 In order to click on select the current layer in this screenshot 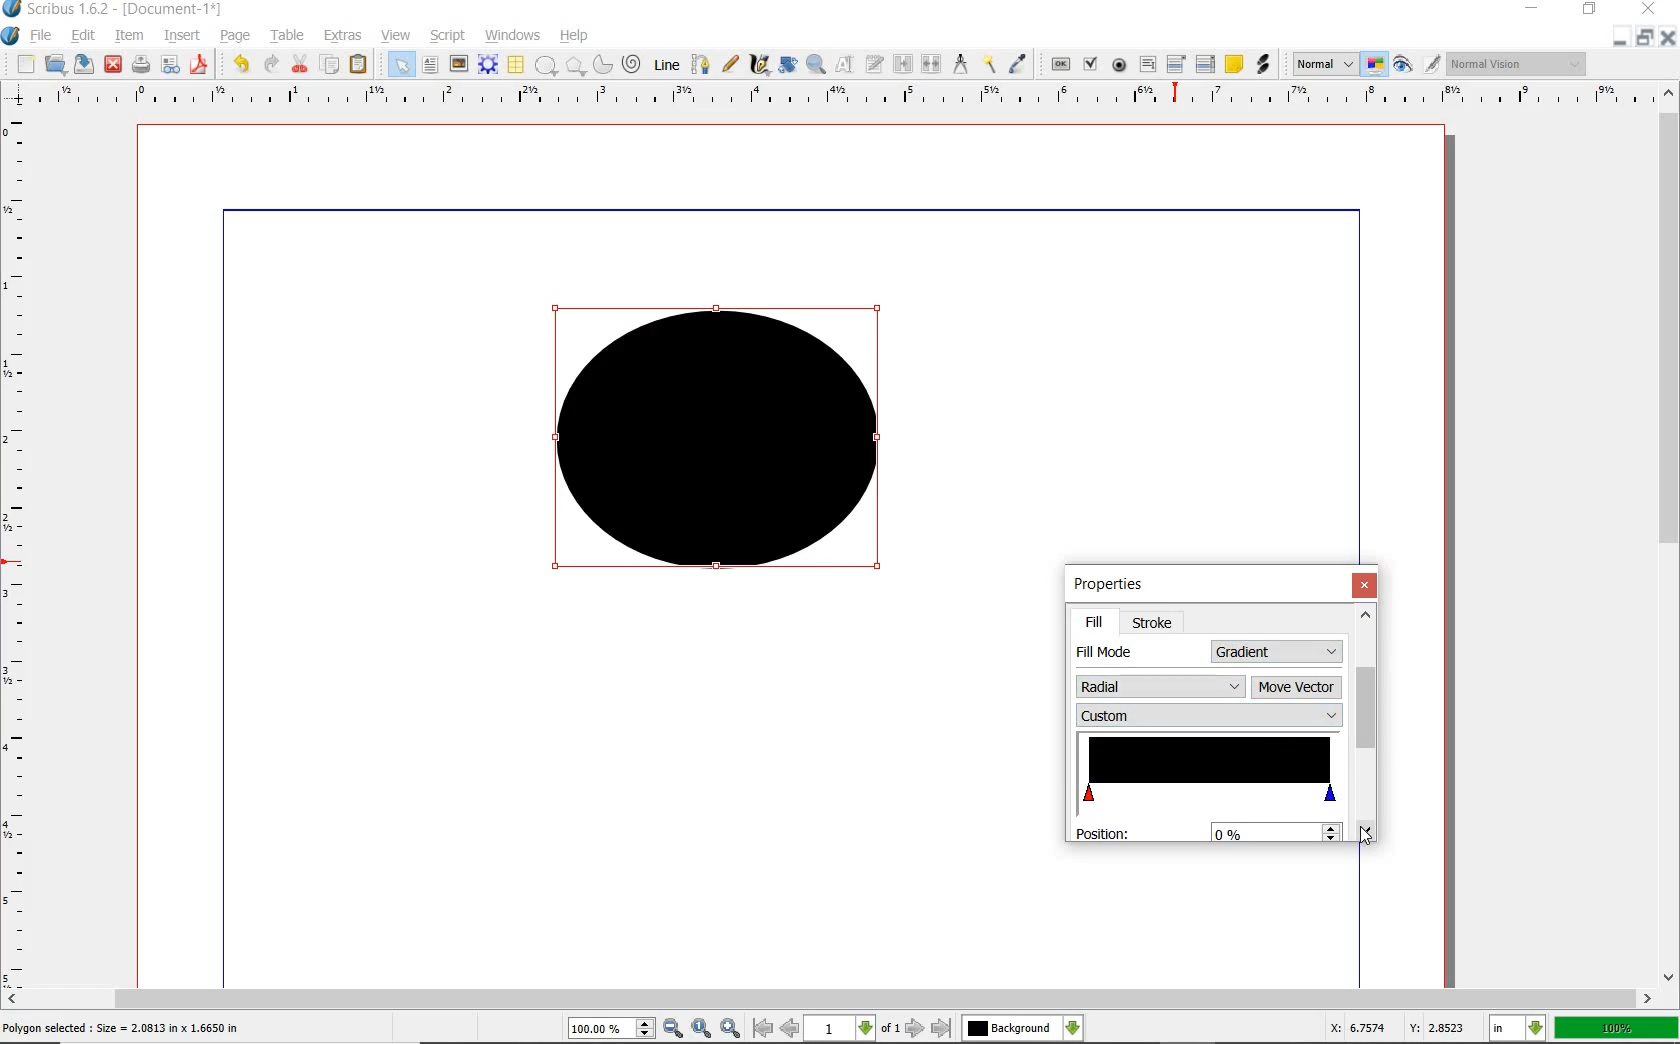, I will do `click(1073, 1028)`.